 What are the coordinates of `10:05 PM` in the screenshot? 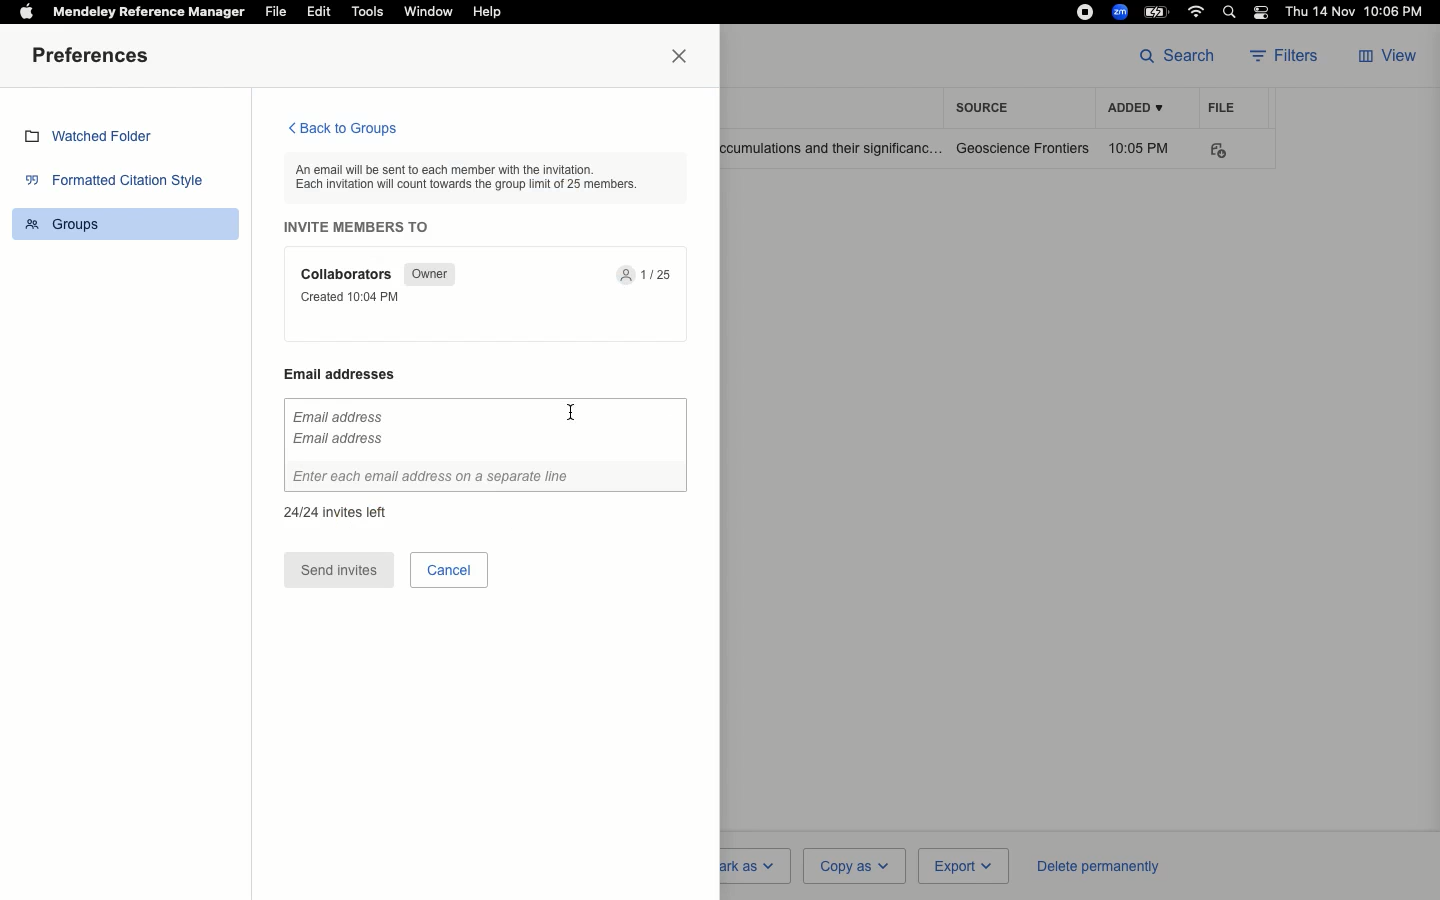 It's located at (1142, 148).